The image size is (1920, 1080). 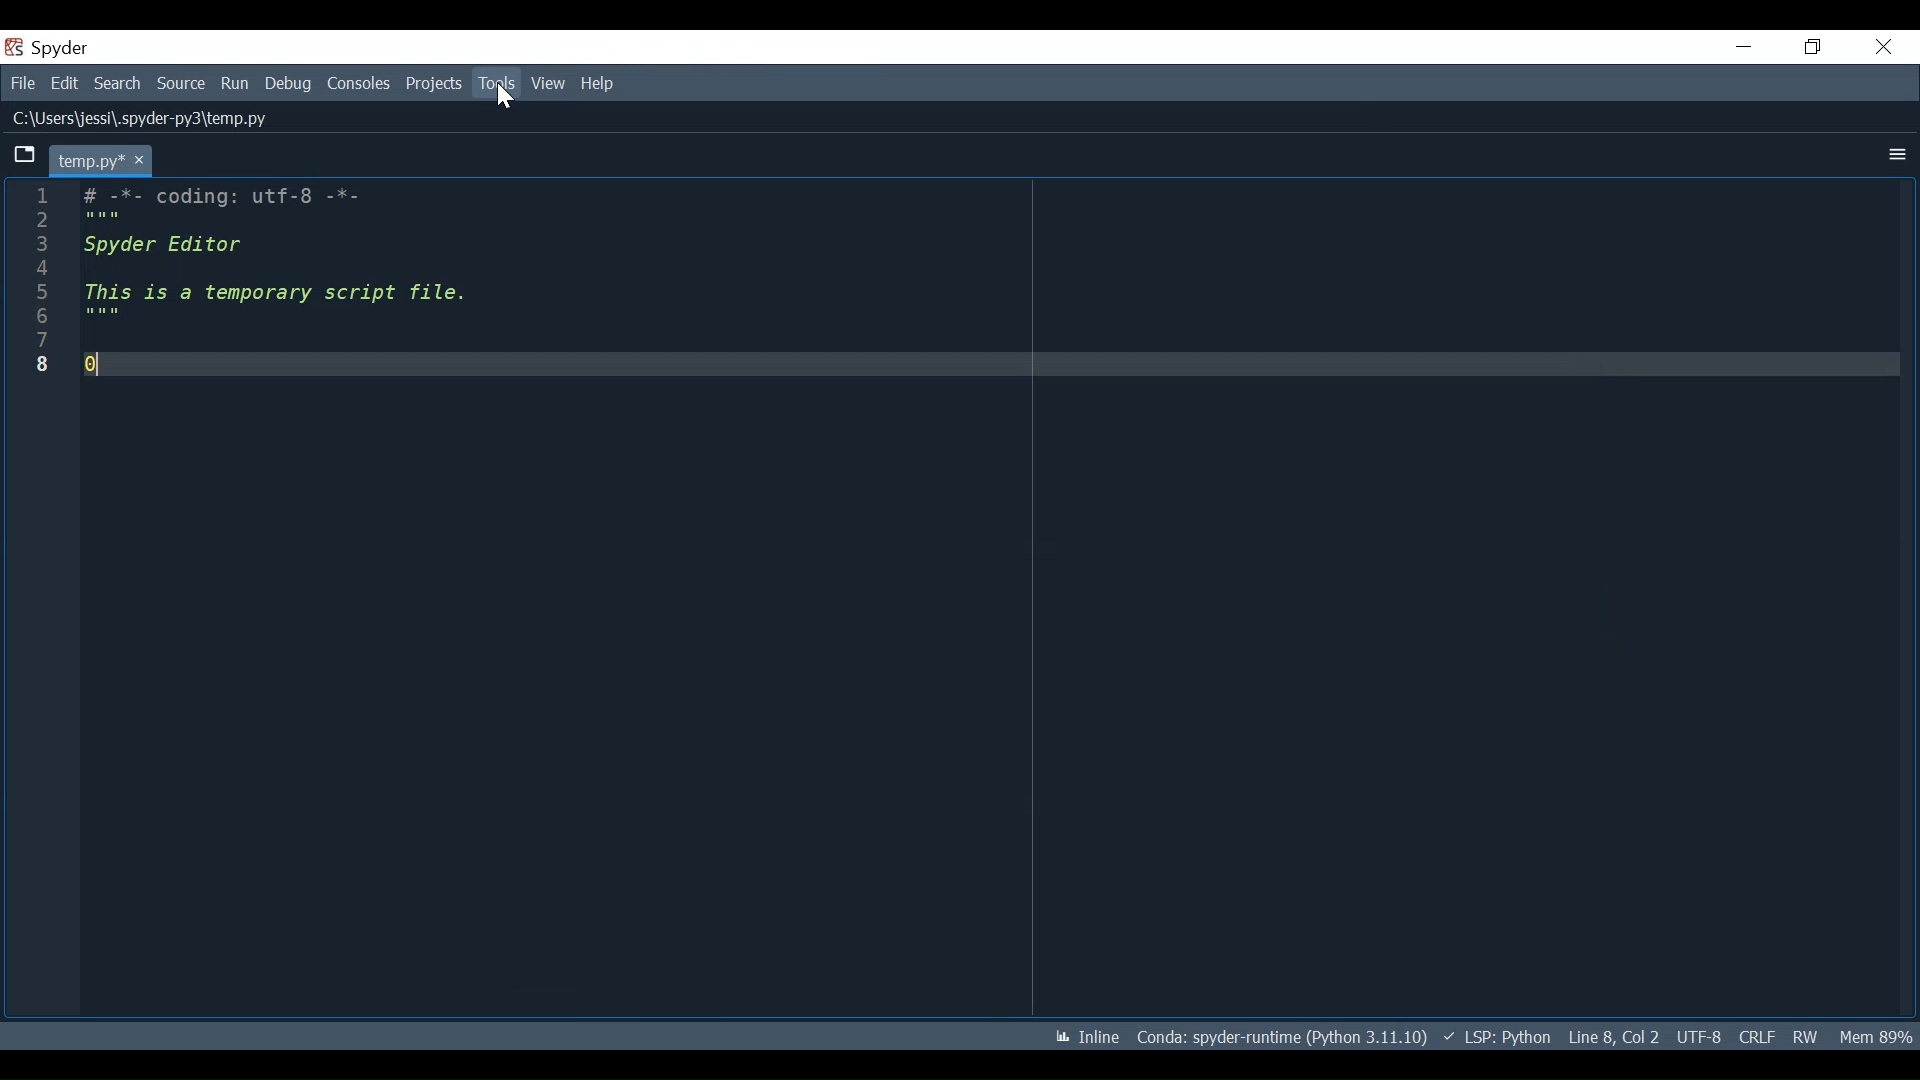 I want to click on More Options, so click(x=1895, y=152).